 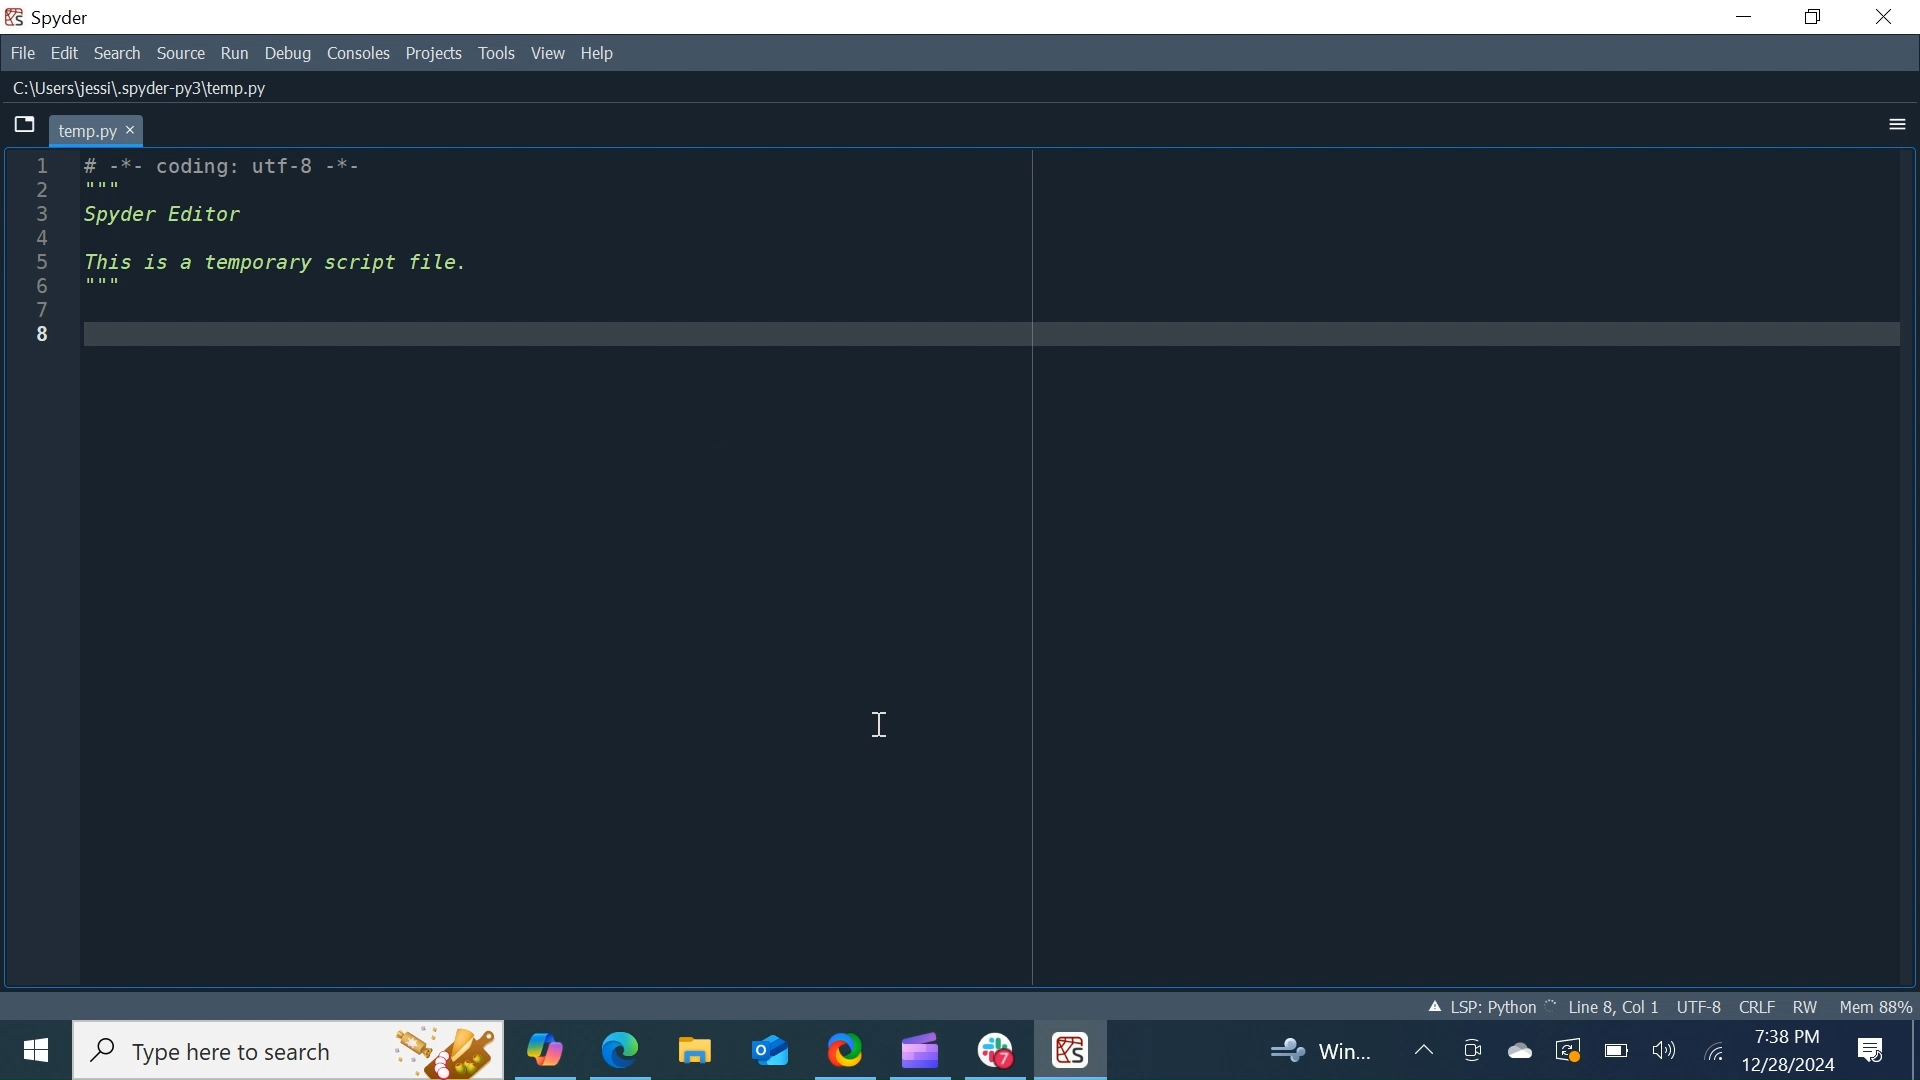 I want to click on Restart Update, so click(x=1567, y=1051).